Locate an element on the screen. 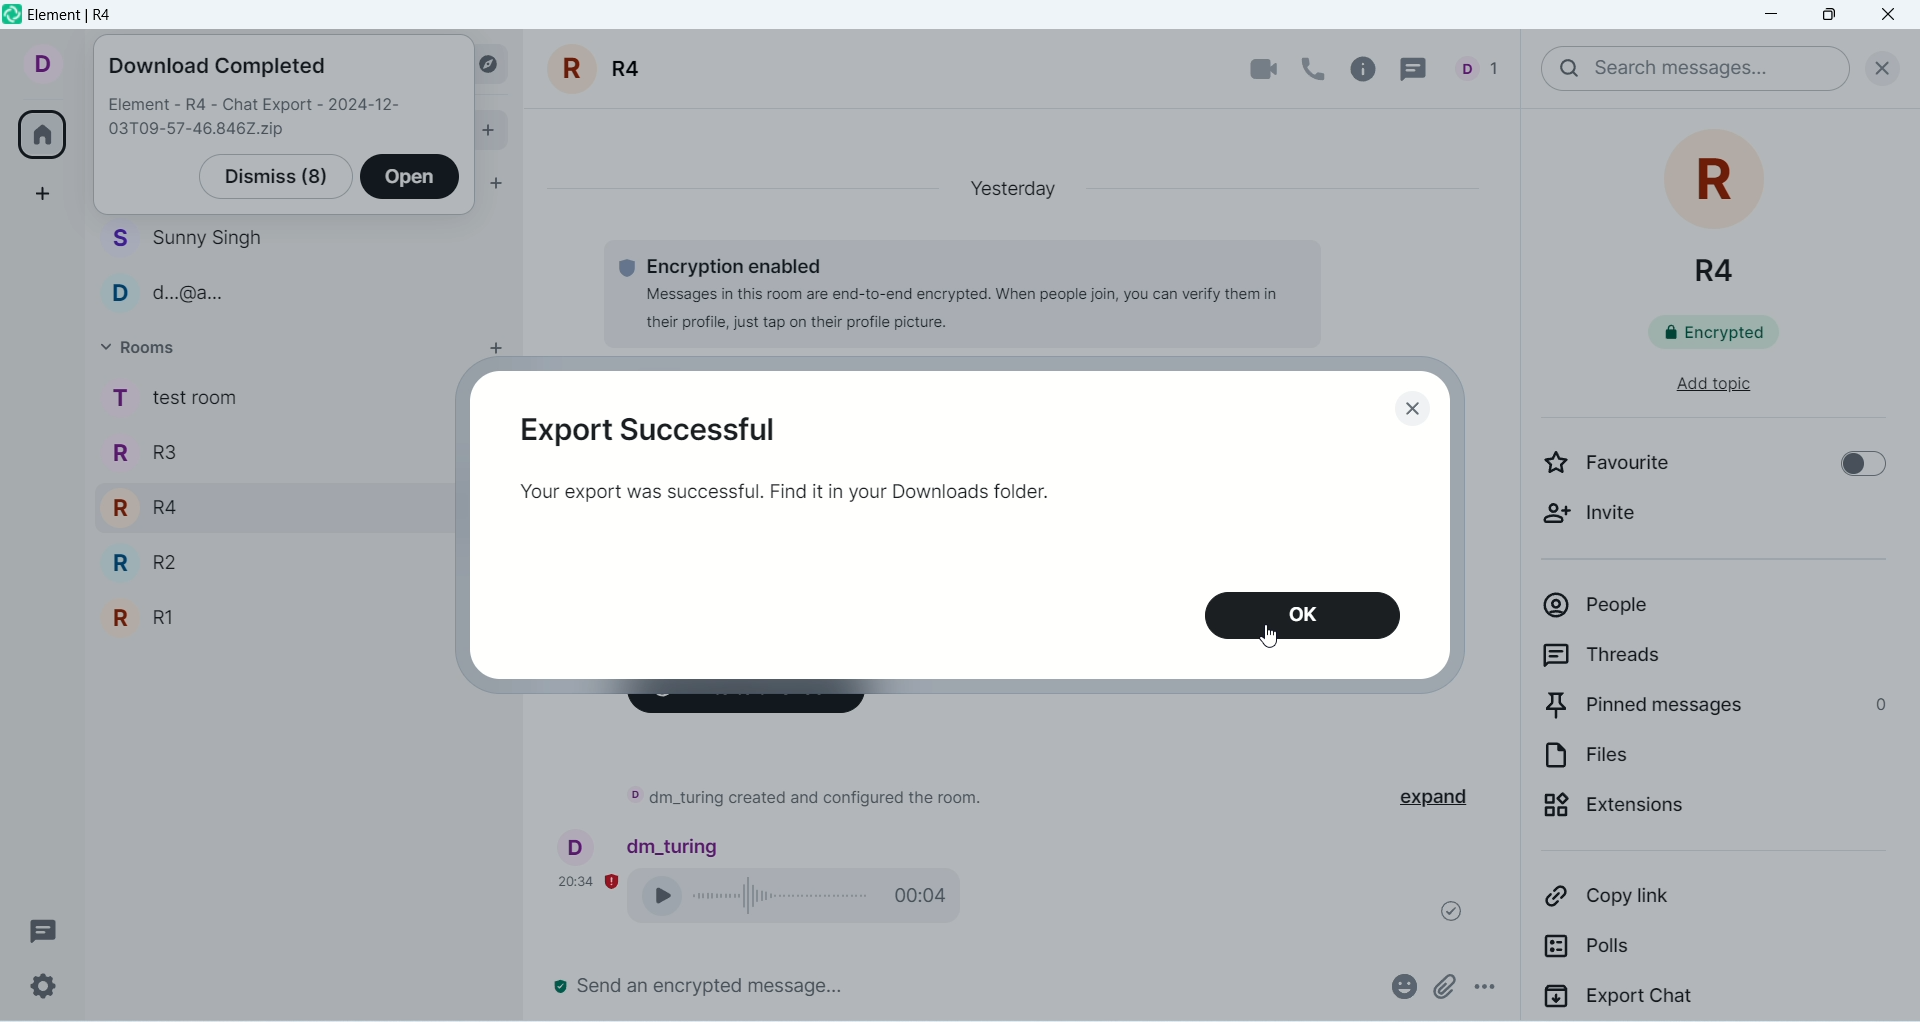 The height and width of the screenshot is (1022, 1920). ok is located at coordinates (1306, 615).